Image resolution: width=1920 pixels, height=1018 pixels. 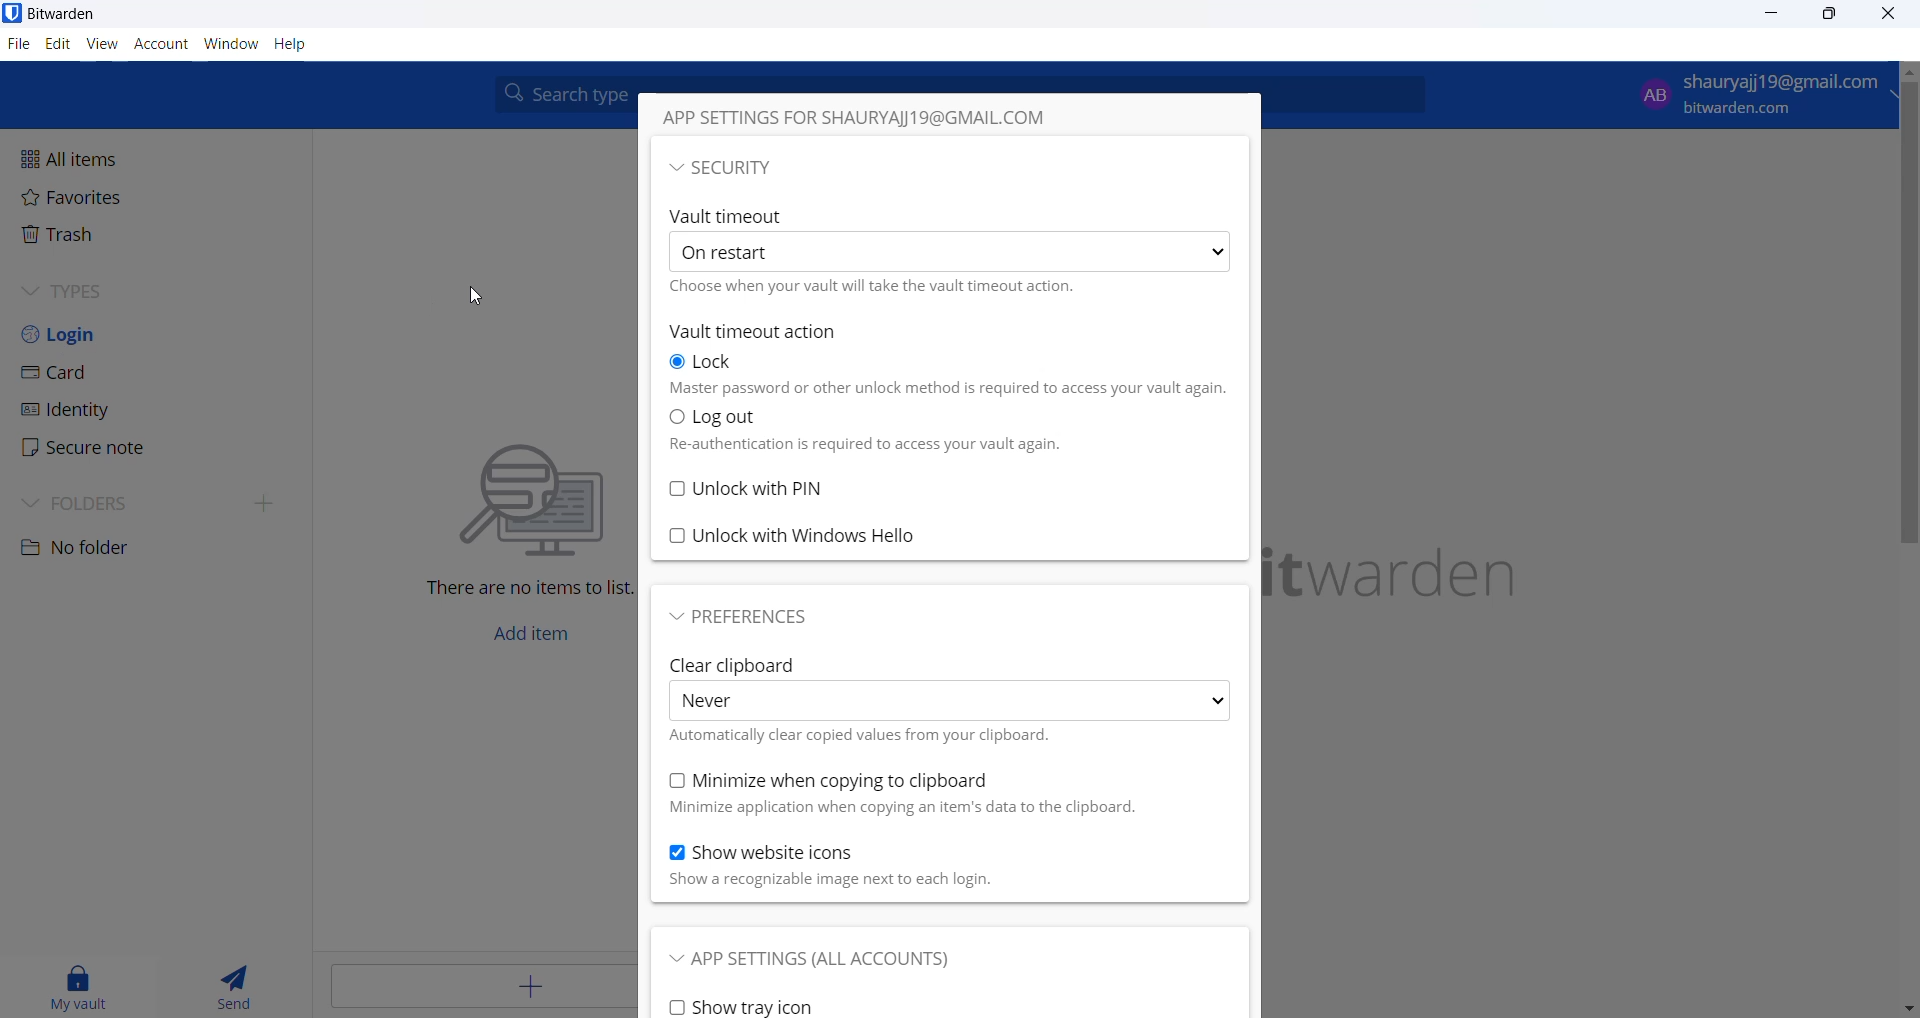 I want to click on card, so click(x=159, y=370).